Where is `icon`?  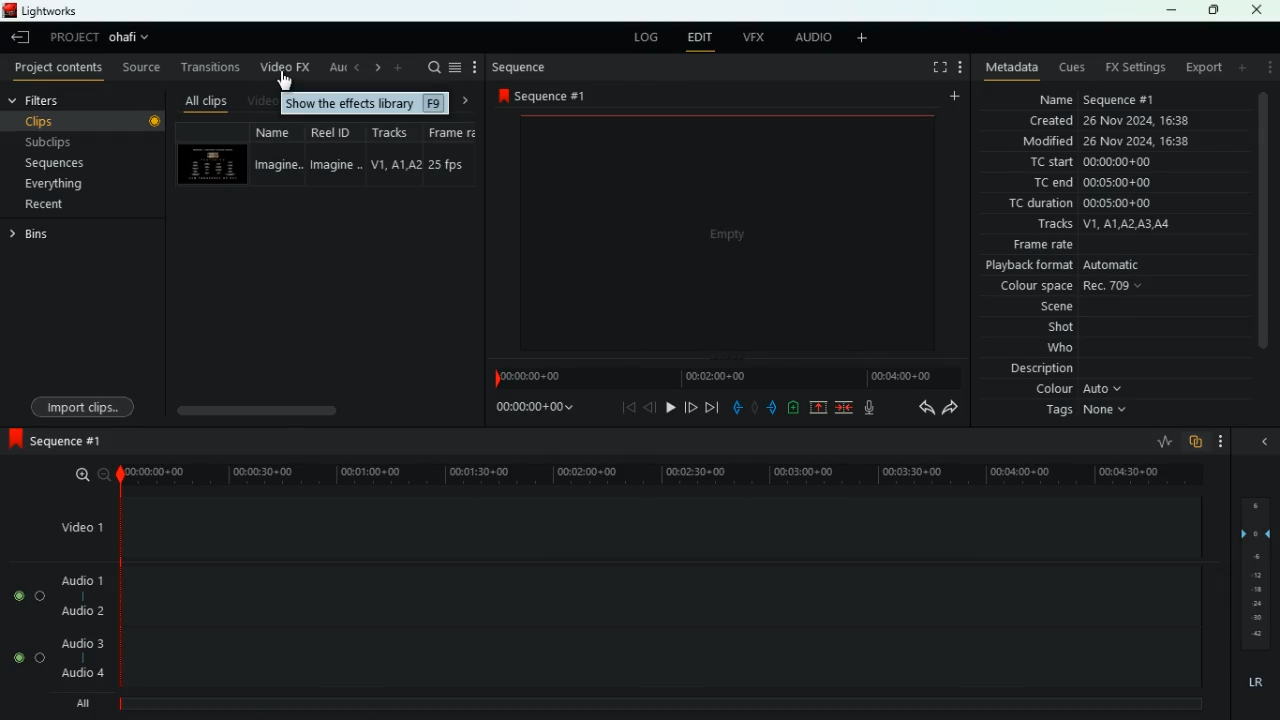
icon is located at coordinates (14, 440).